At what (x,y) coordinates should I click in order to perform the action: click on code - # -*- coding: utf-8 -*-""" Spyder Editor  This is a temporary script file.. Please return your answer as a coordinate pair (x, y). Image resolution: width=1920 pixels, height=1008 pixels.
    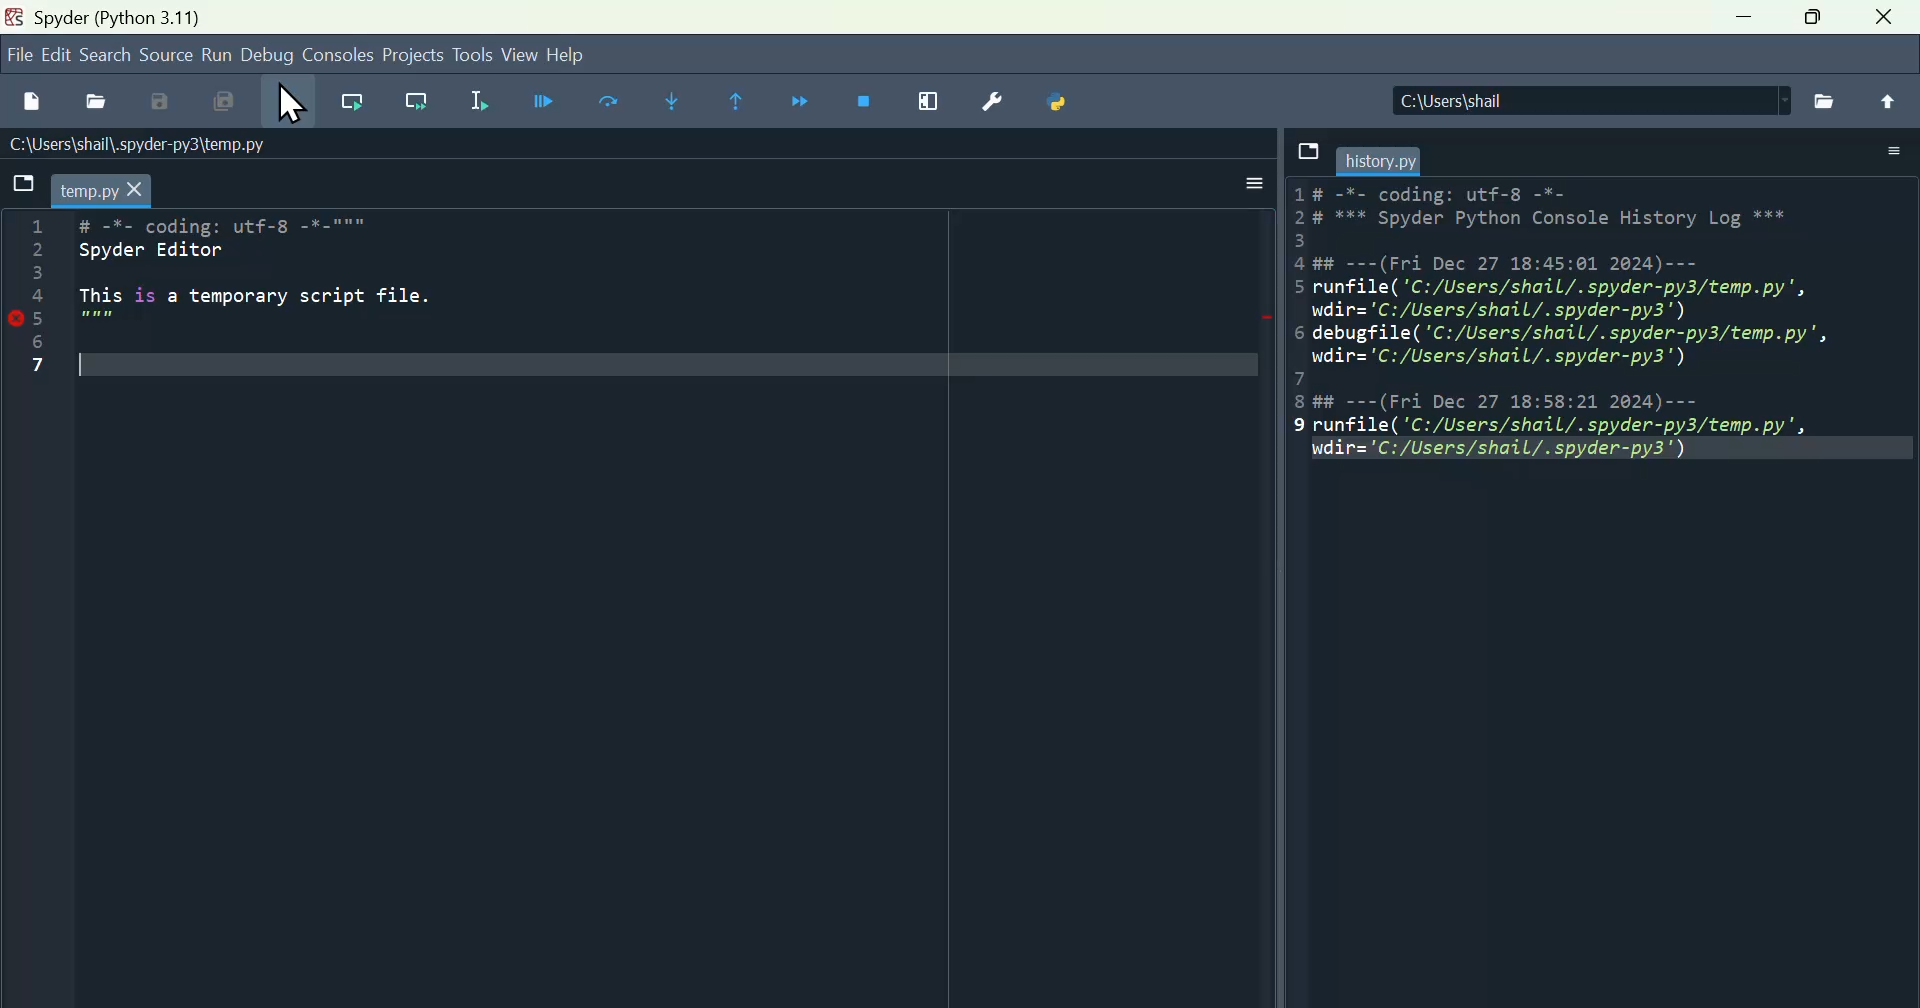
    Looking at the image, I should click on (301, 306).